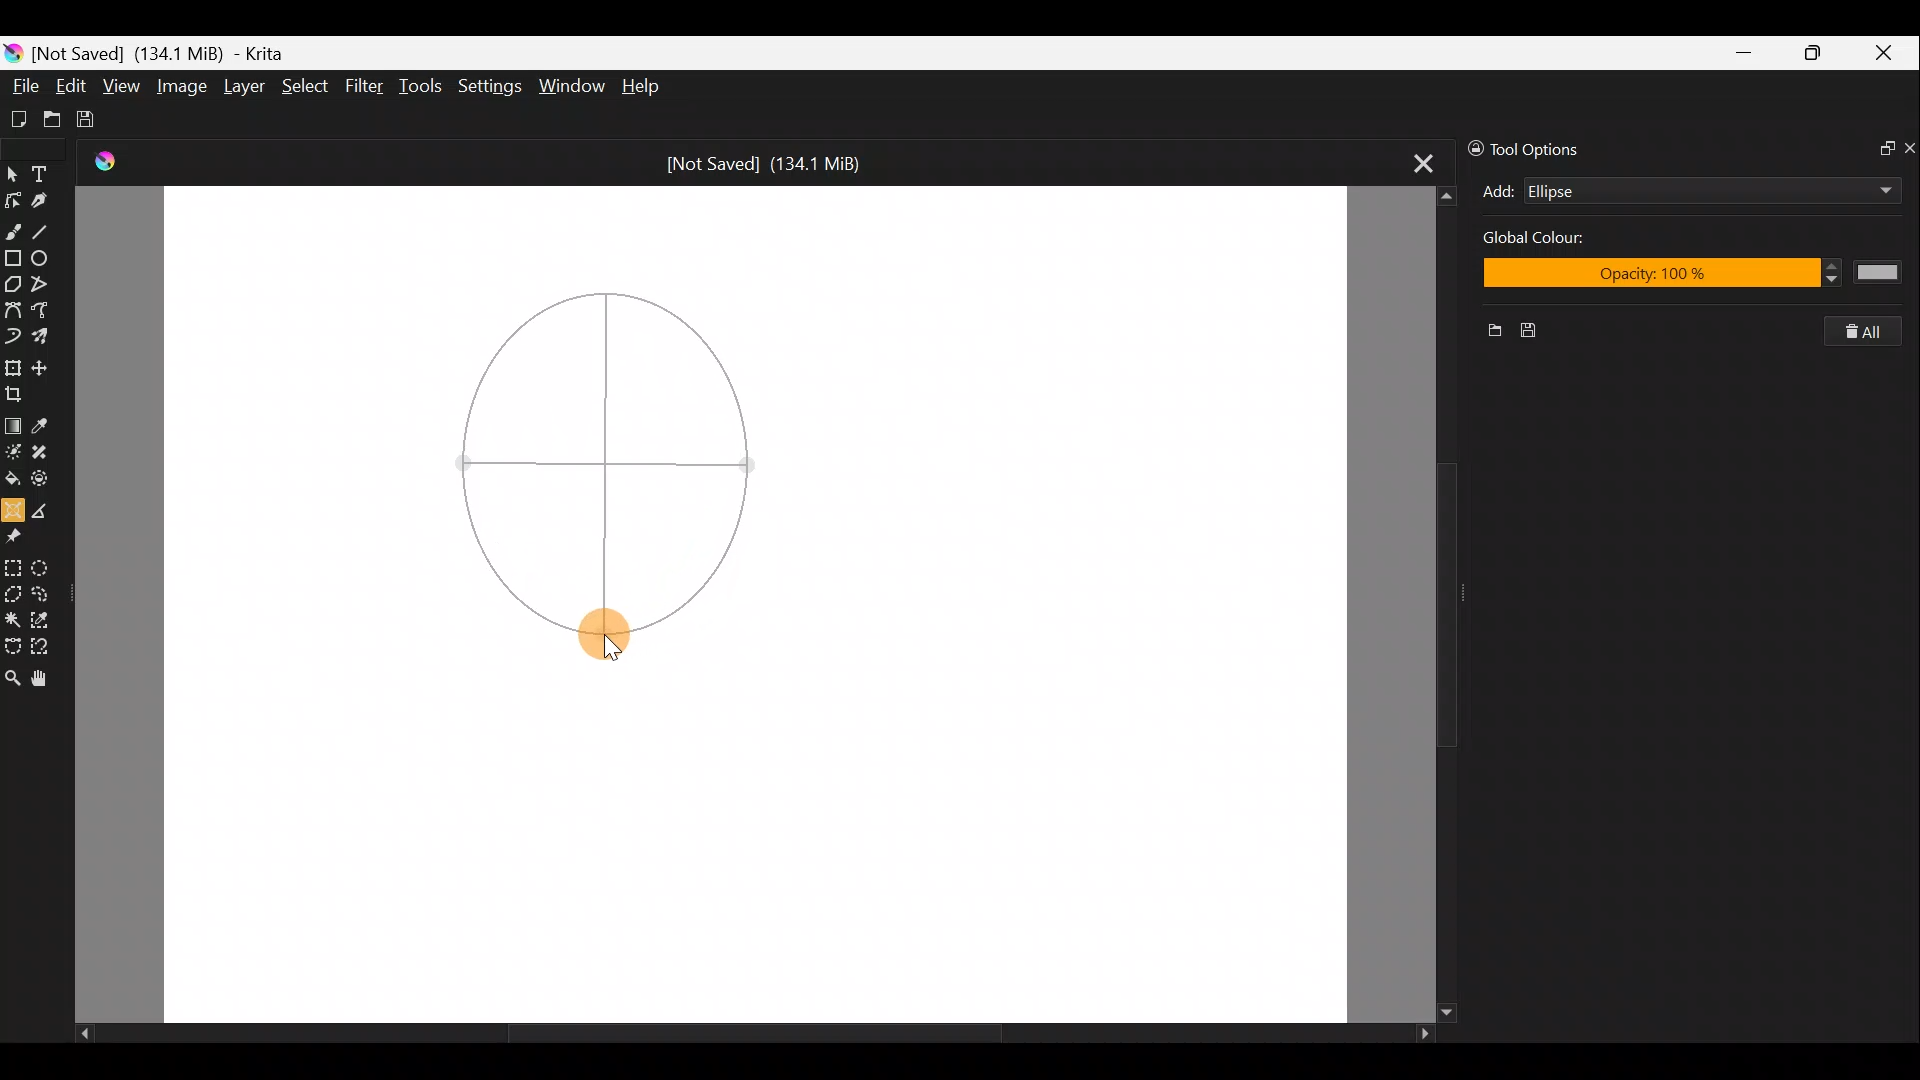  What do you see at coordinates (23, 80) in the screenshot?
I see `File` at bounding box center [23, 80].